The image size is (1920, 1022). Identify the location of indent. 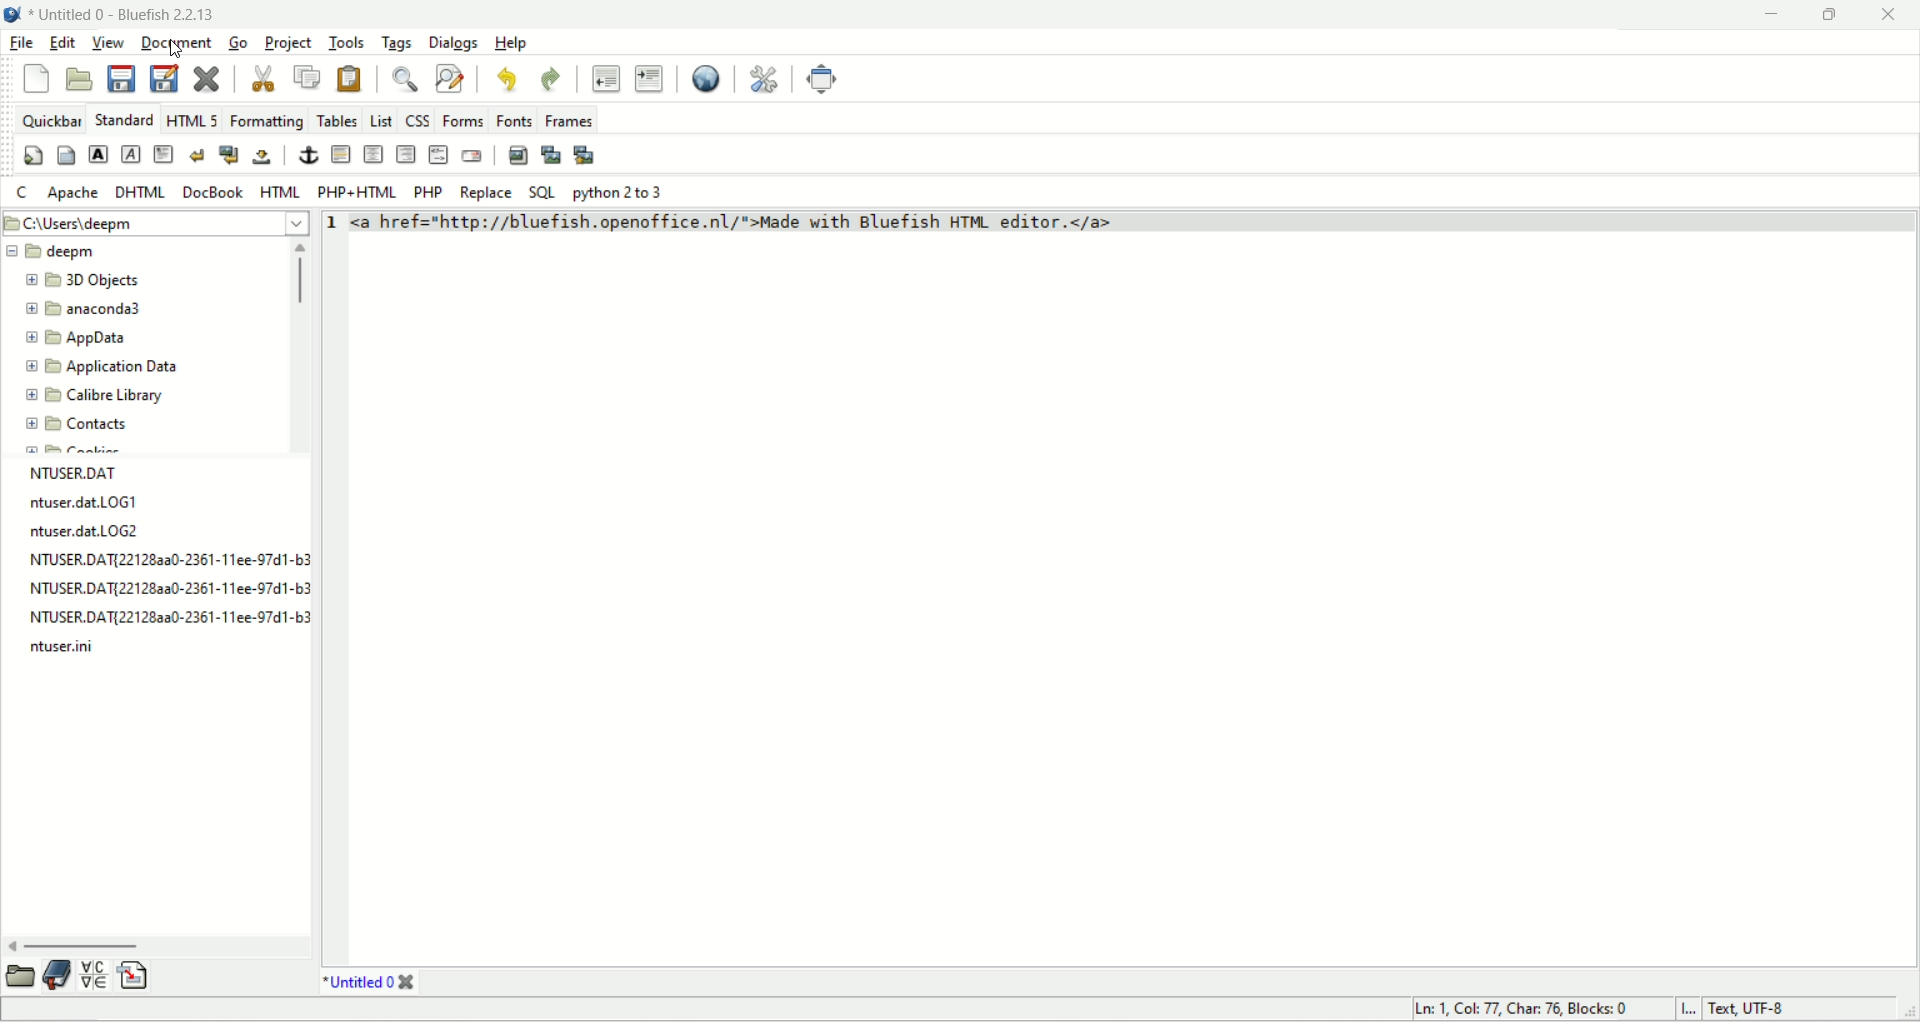
(650, 78).